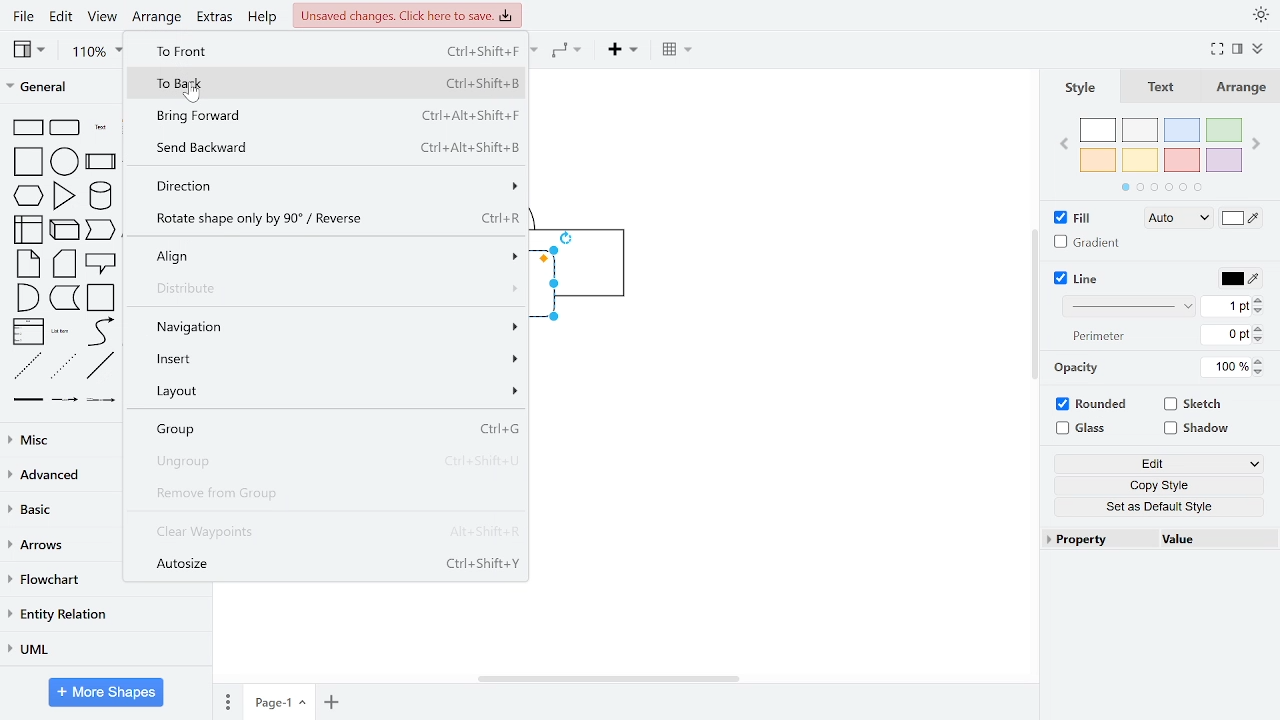 The image size is (1280, 720). I want to click on group, so click(330, 431).